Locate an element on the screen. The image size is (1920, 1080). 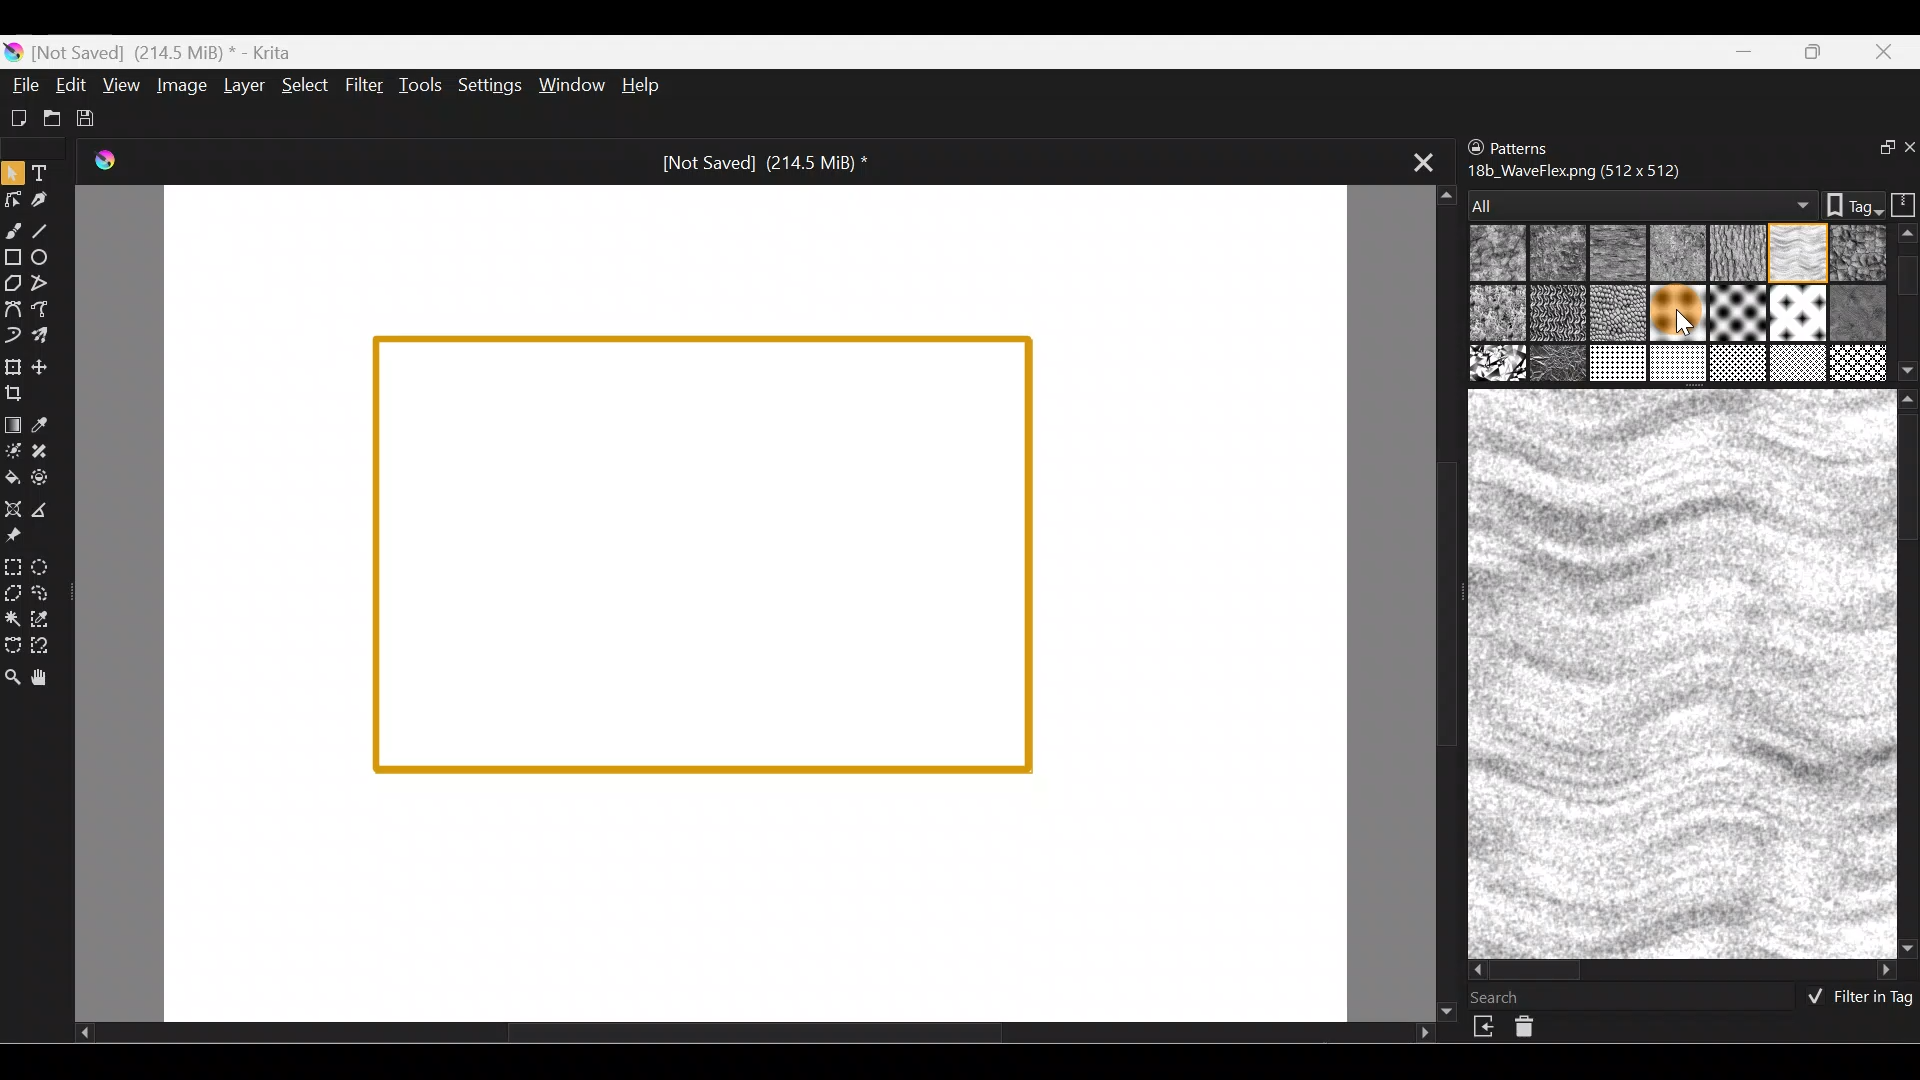
Enclose & fill tool is located at coordinates (50, 478).